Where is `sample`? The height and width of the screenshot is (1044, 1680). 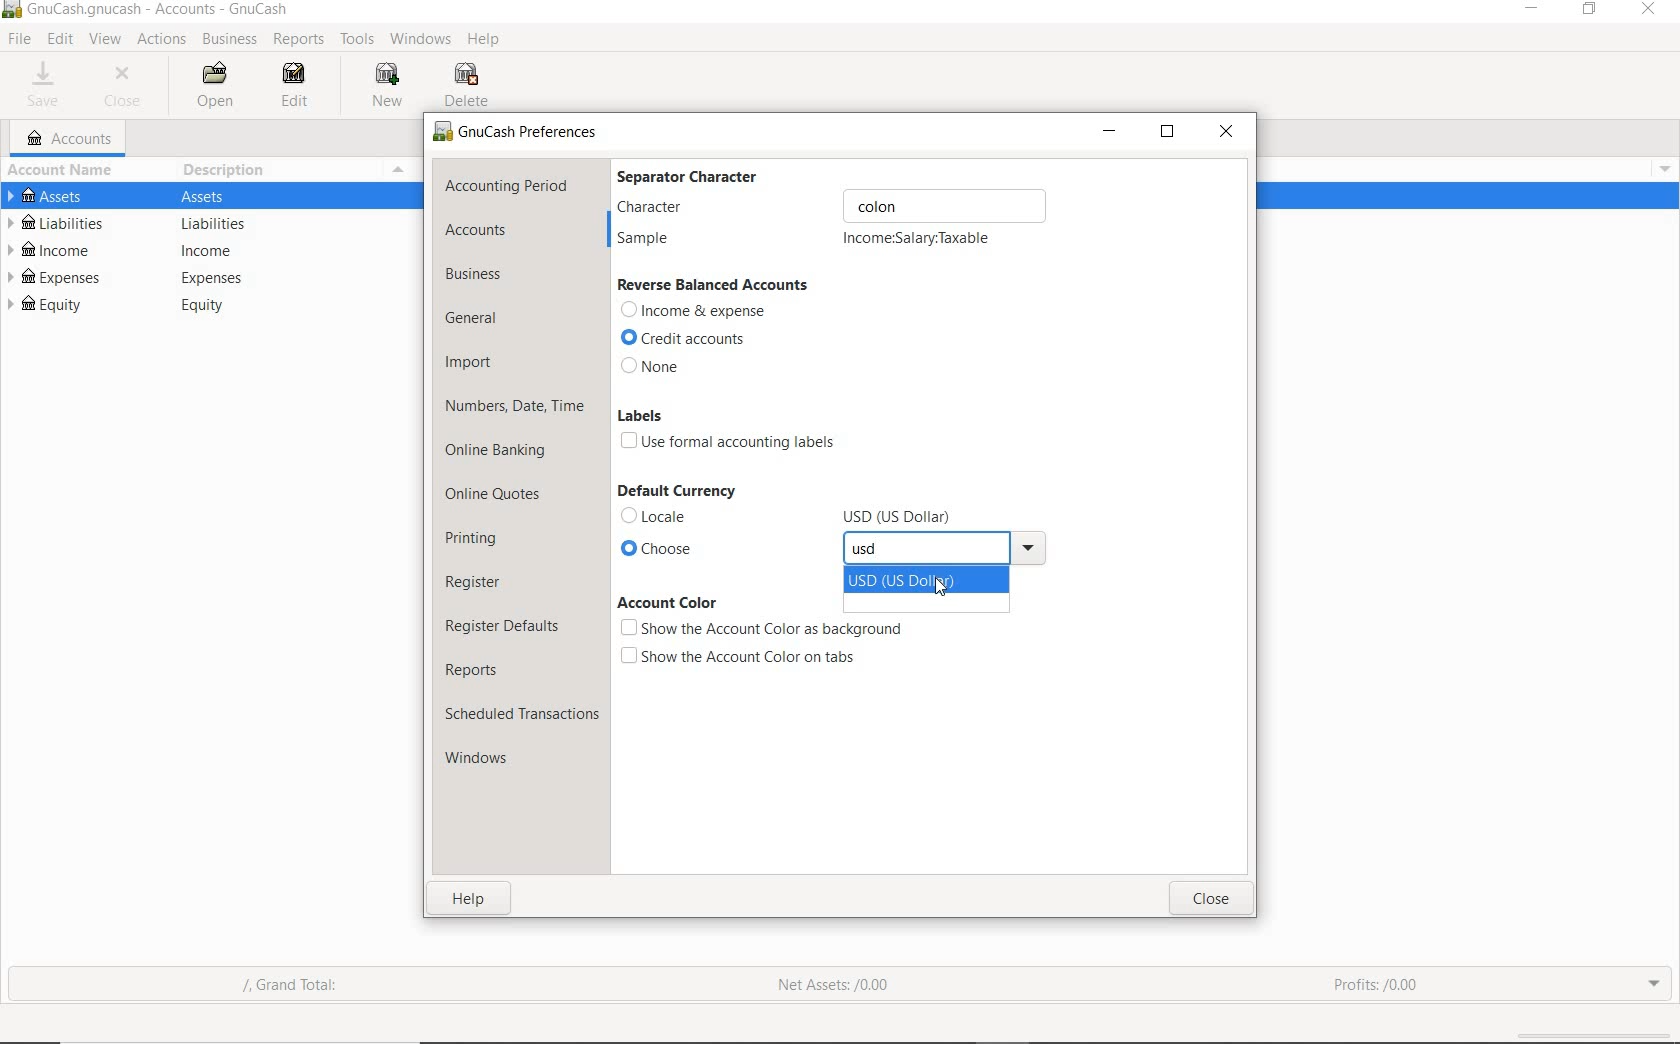 sample is located at coordinates (651, 240).